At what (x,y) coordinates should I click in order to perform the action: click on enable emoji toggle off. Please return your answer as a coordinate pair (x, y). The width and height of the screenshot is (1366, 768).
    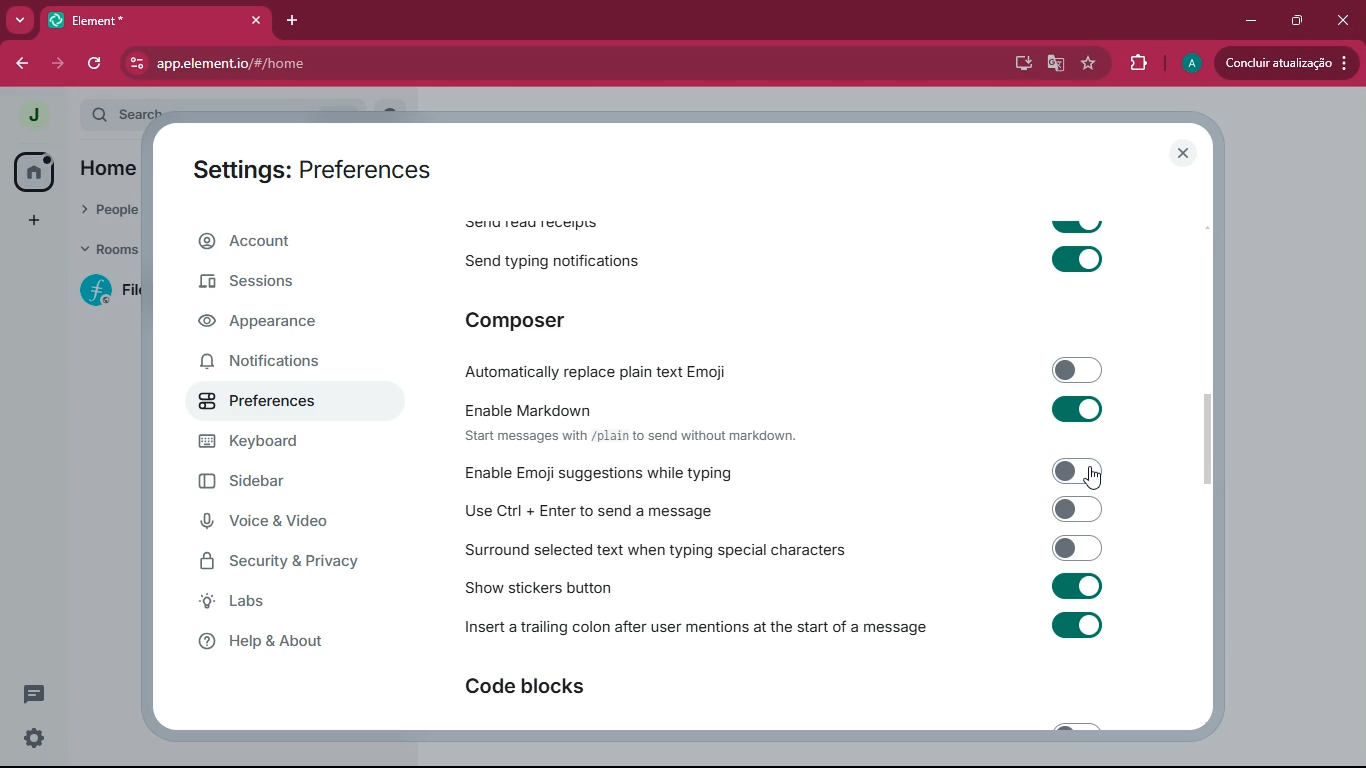
    Looking at the image, I should click on (814, 471).